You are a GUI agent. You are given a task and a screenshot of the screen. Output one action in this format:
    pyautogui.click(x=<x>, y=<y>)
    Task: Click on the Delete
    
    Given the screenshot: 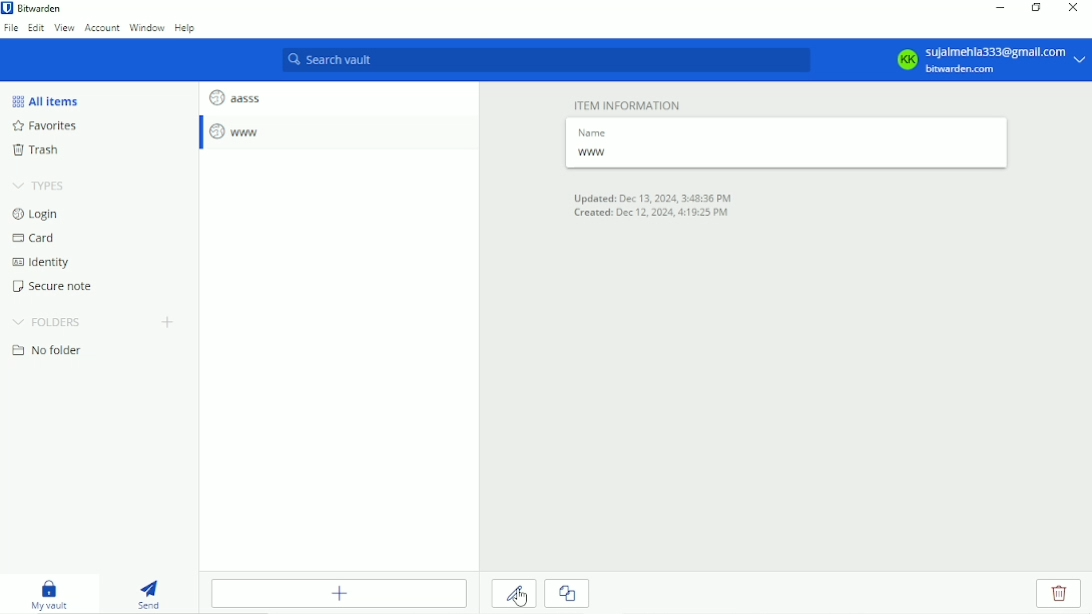 What is the action you would take?
    pyautogui.click(x=1058, y=595)
    